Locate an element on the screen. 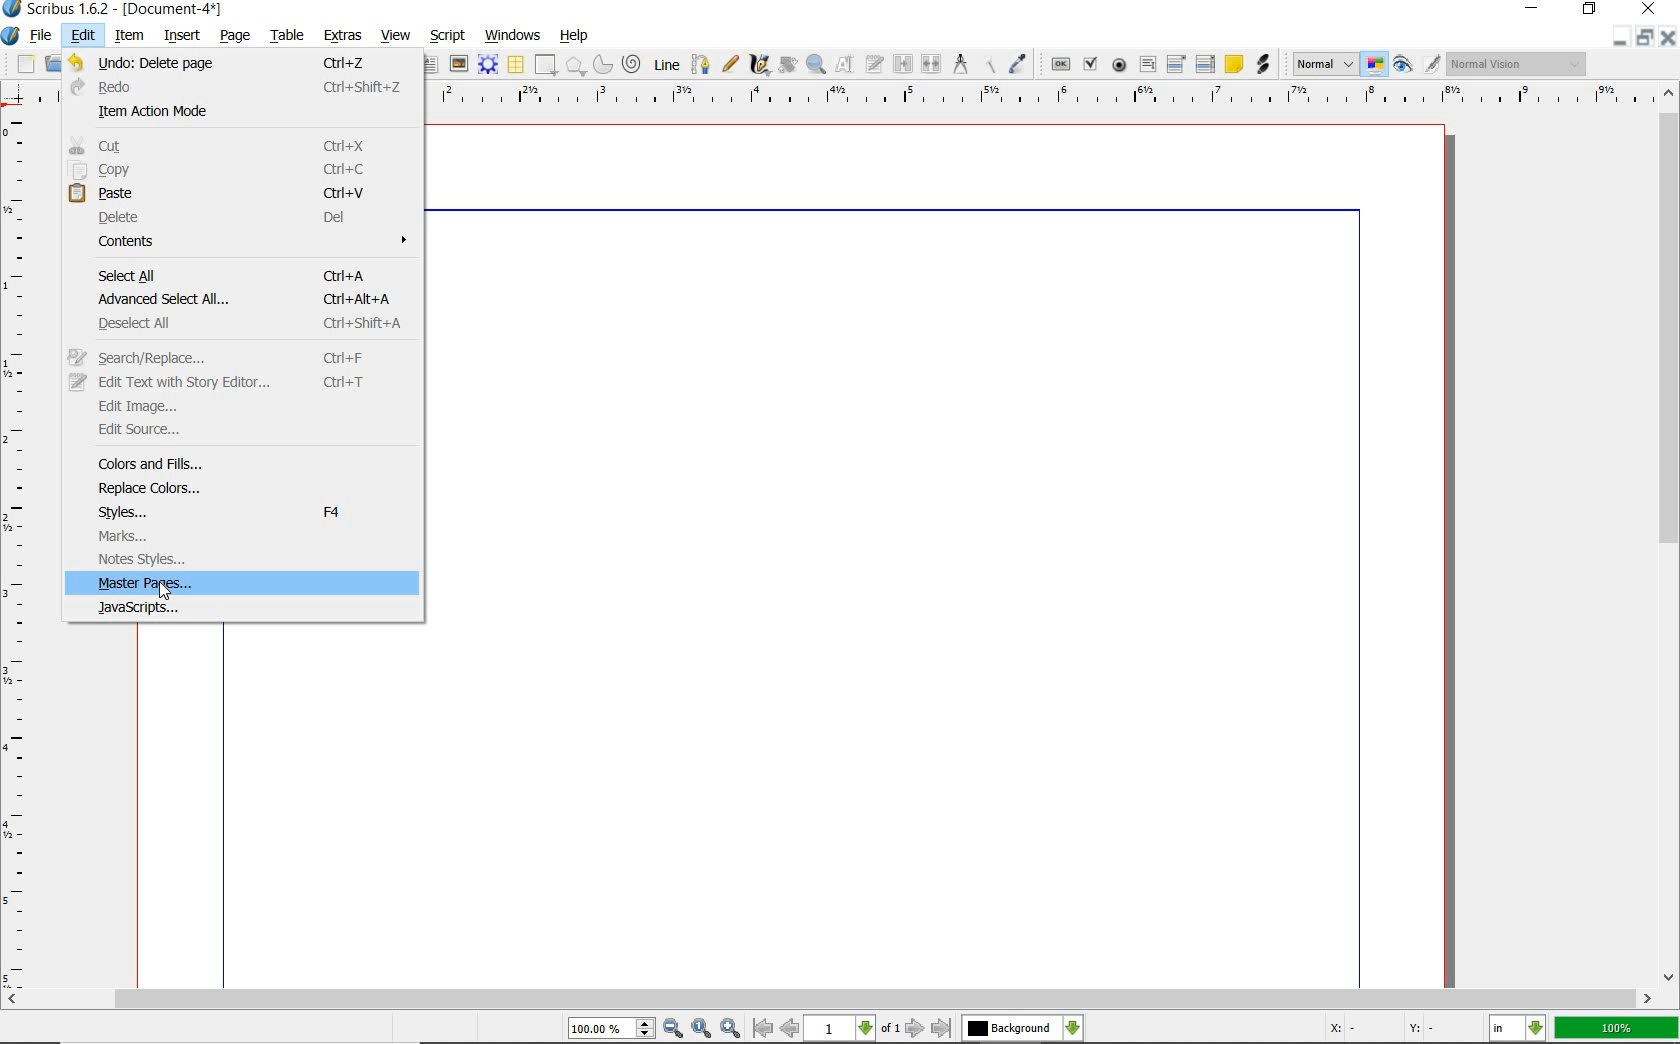  of 1 is located at coordinates (890, 1029).